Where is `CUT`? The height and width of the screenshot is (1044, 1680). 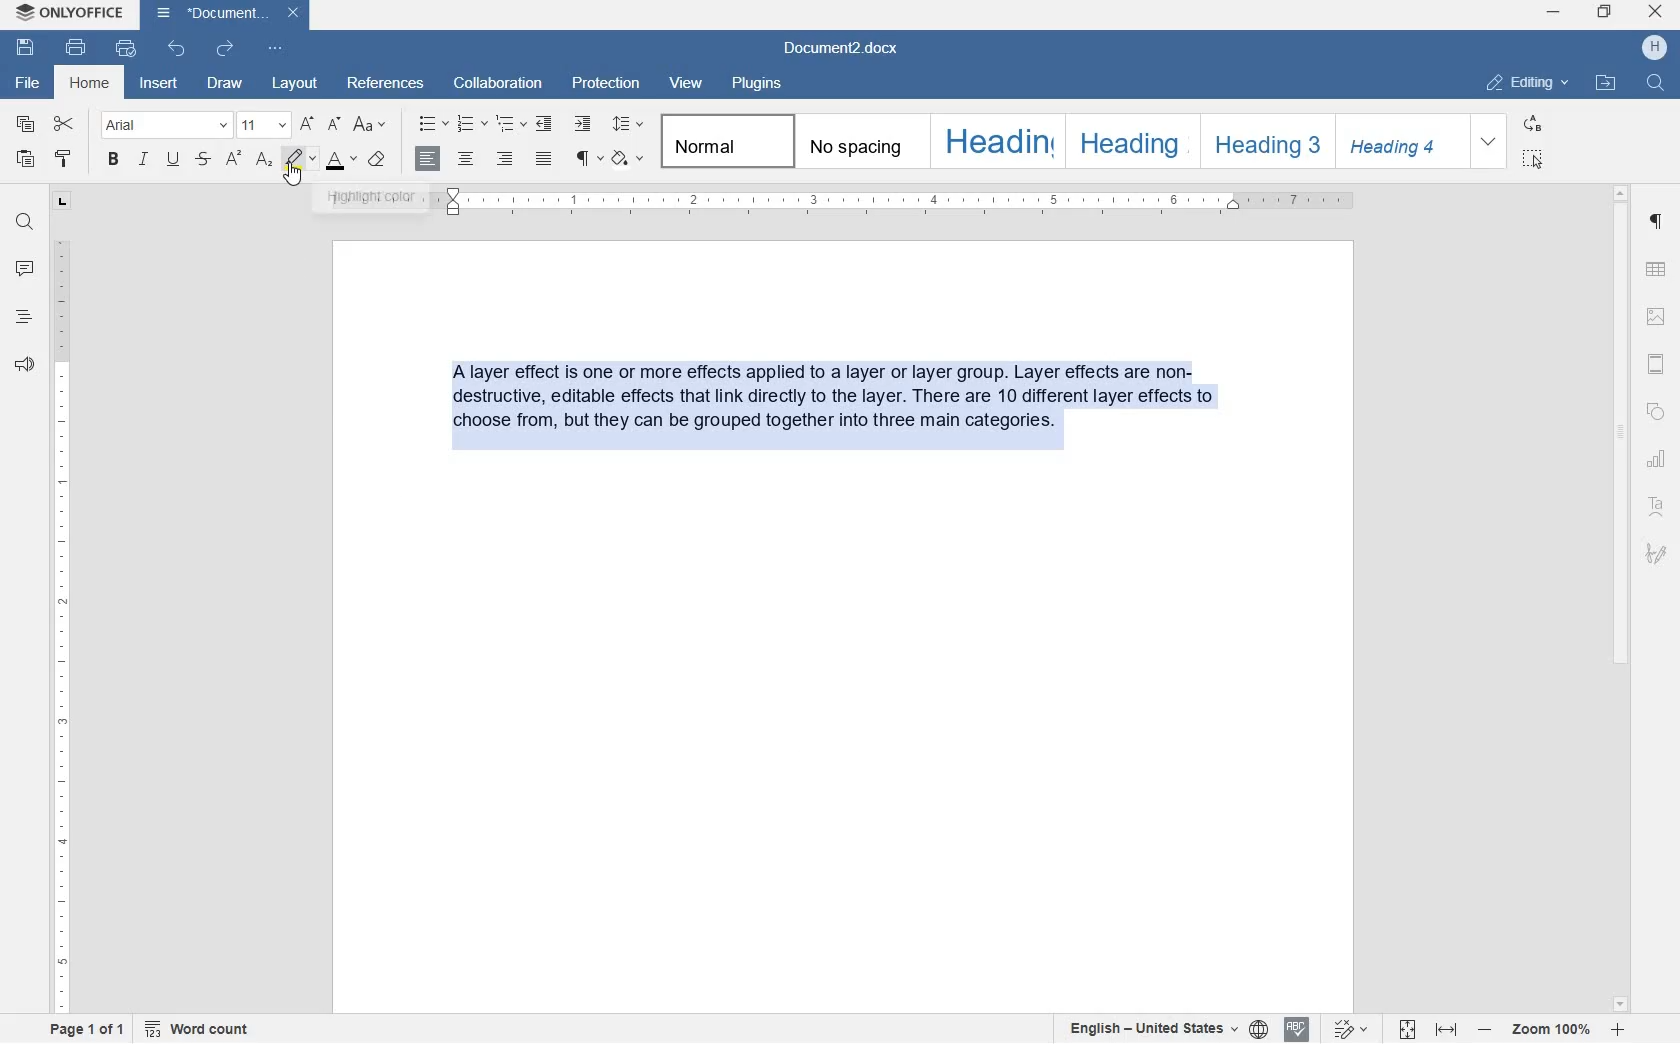 CUT is located at coordinates (65, 125).